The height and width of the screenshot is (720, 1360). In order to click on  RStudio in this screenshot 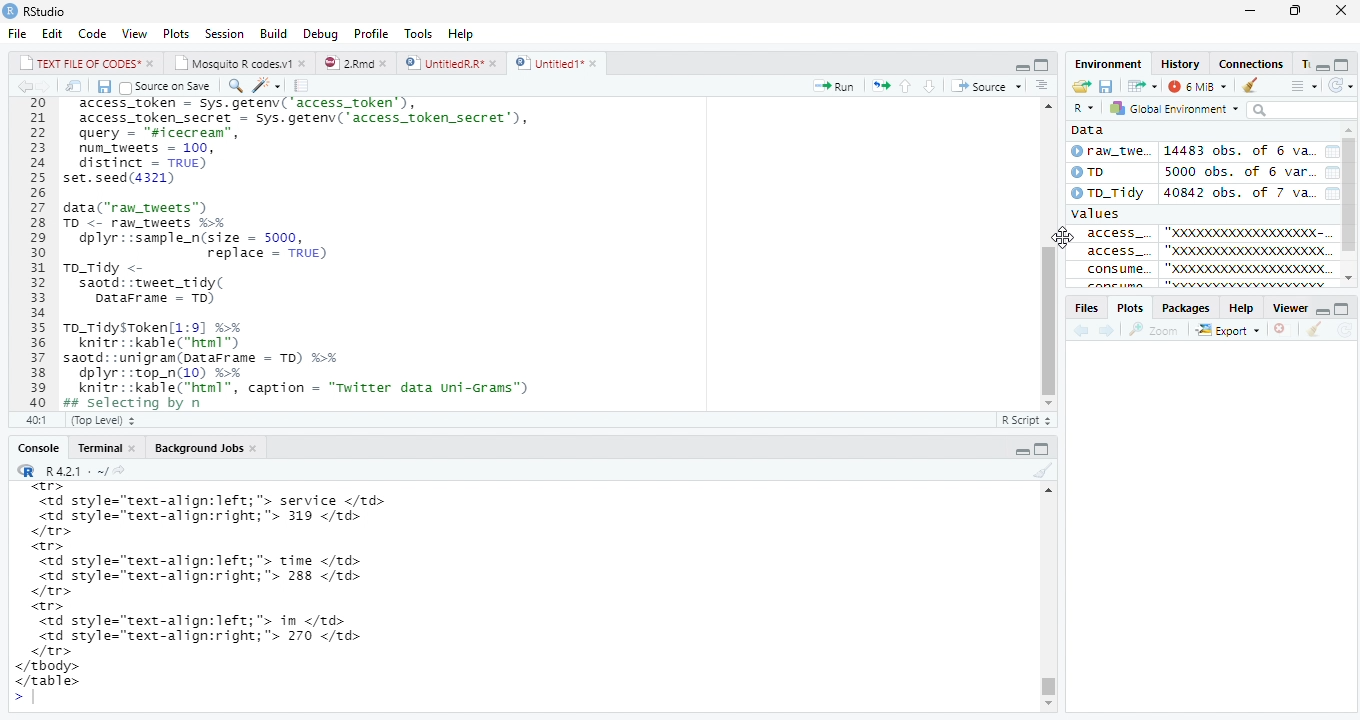, I will do `click(56, 11)`.